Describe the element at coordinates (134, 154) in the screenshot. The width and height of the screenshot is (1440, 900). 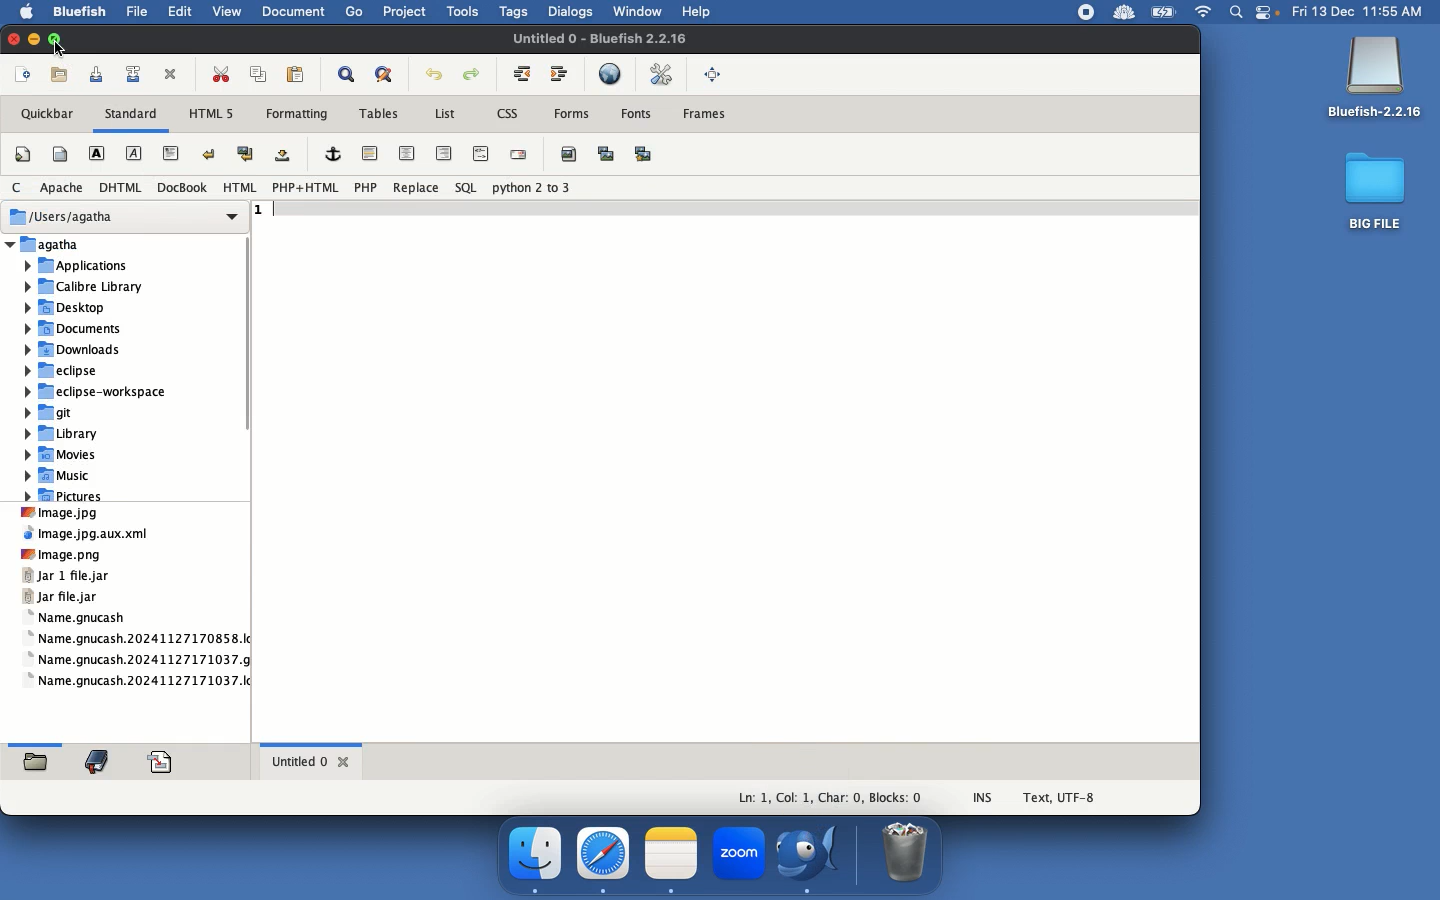
I see `Emphasis` at that location.